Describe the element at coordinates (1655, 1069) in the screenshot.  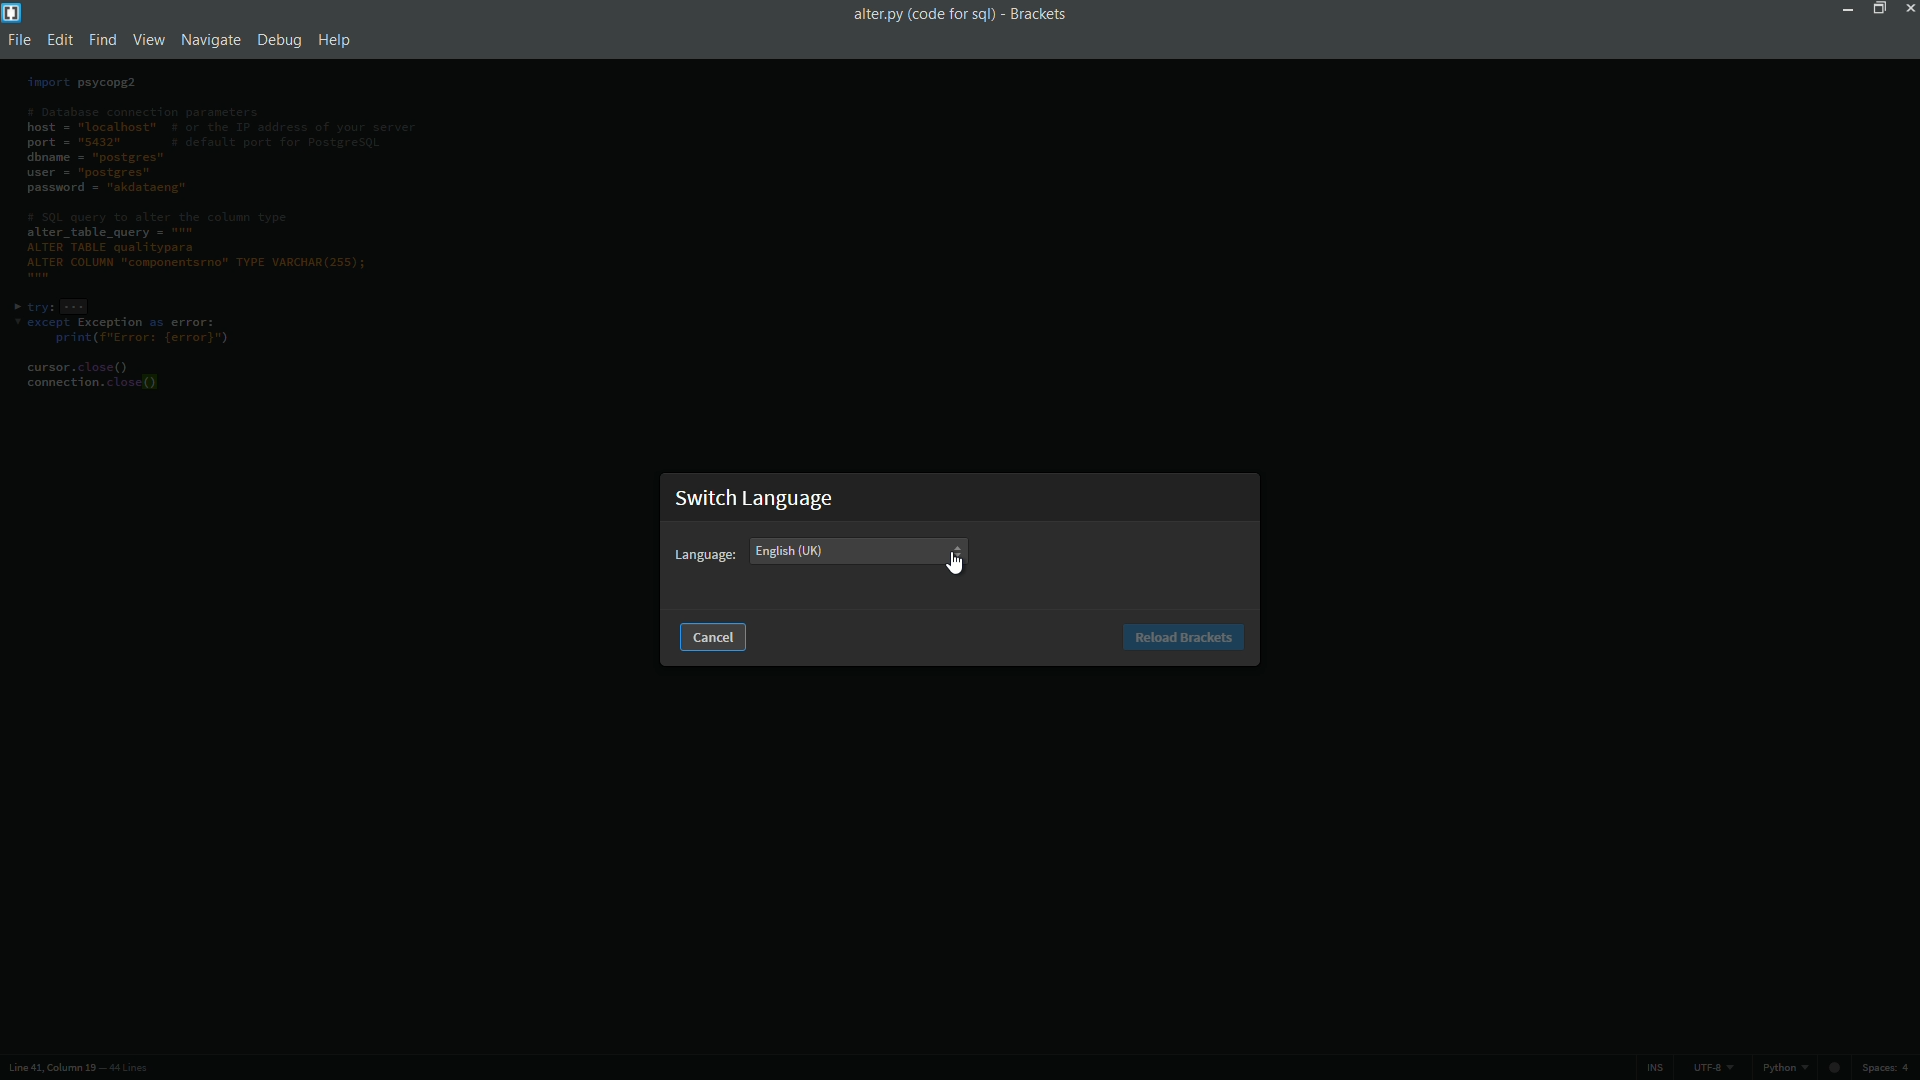
I see `ins` at that location.